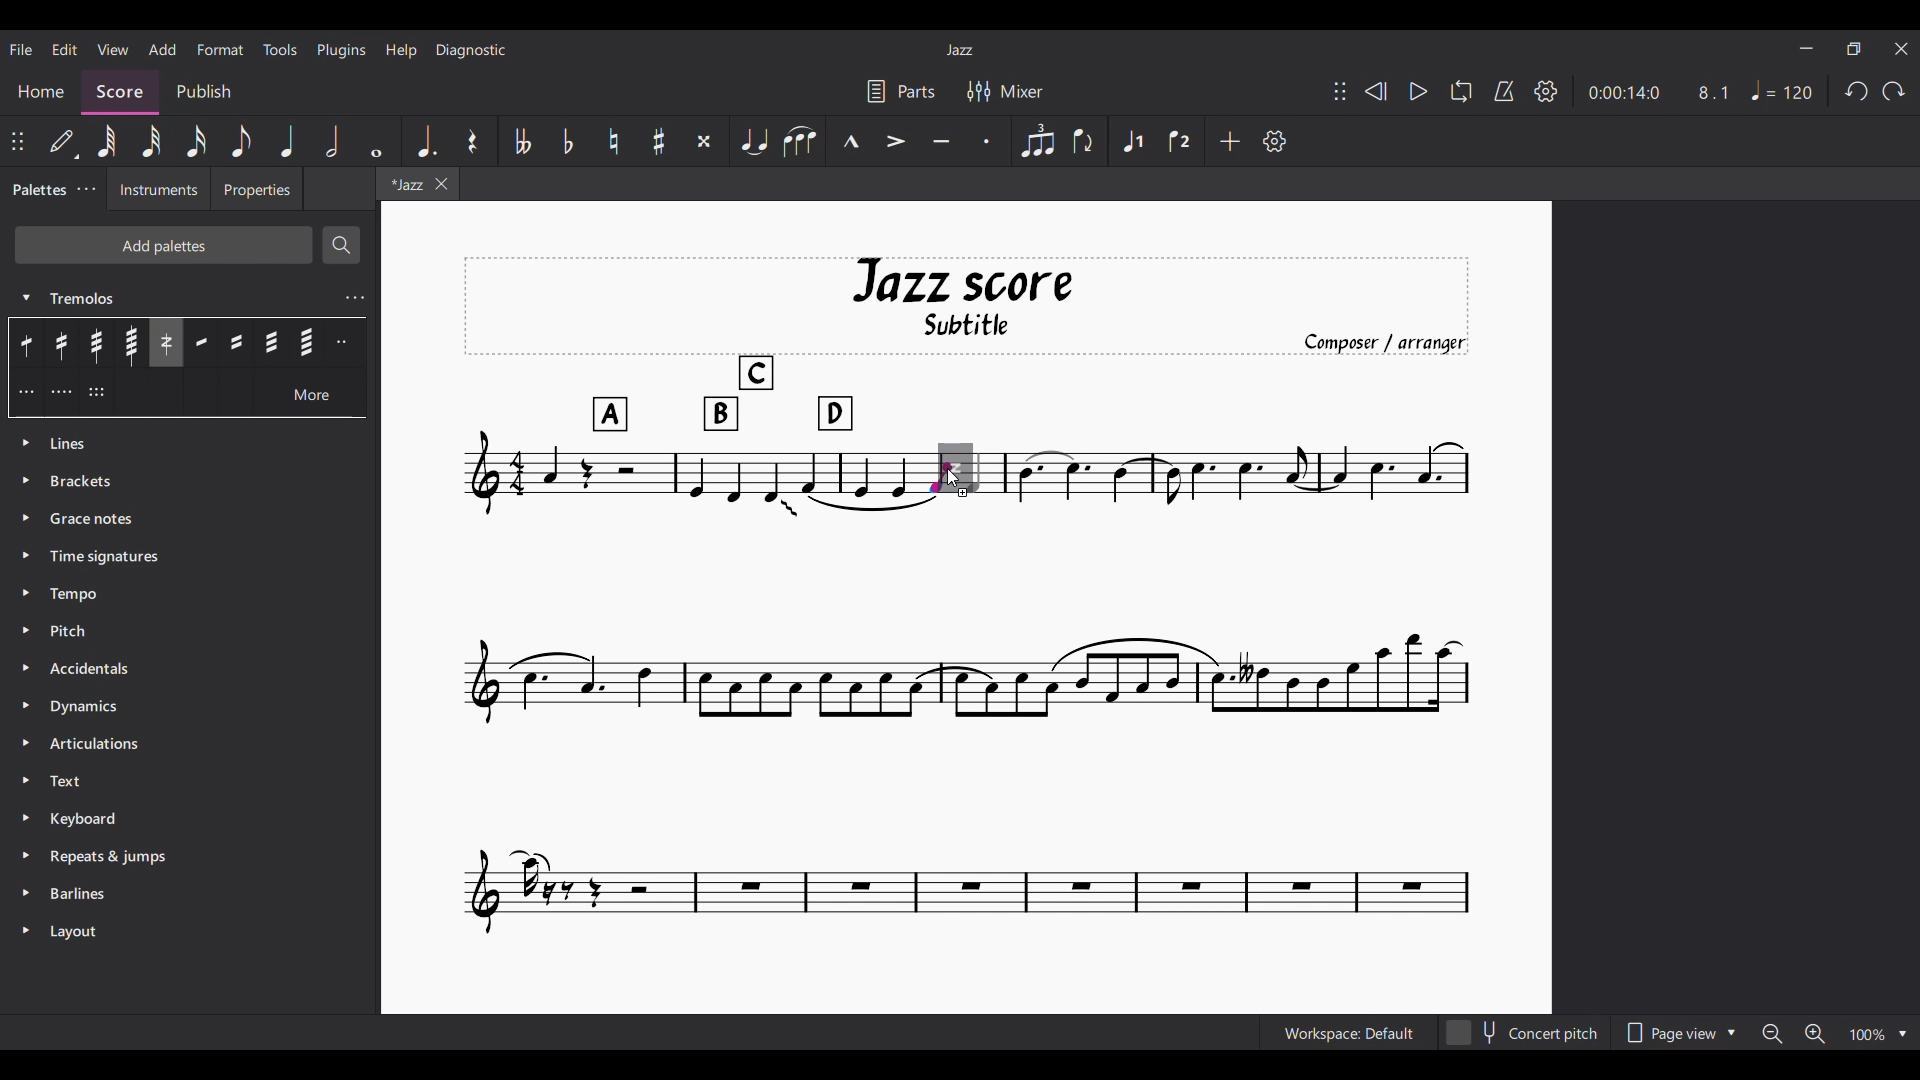 The width and height of the screenshot is (1920, 1080). I want to click on View, so click(113, 49).